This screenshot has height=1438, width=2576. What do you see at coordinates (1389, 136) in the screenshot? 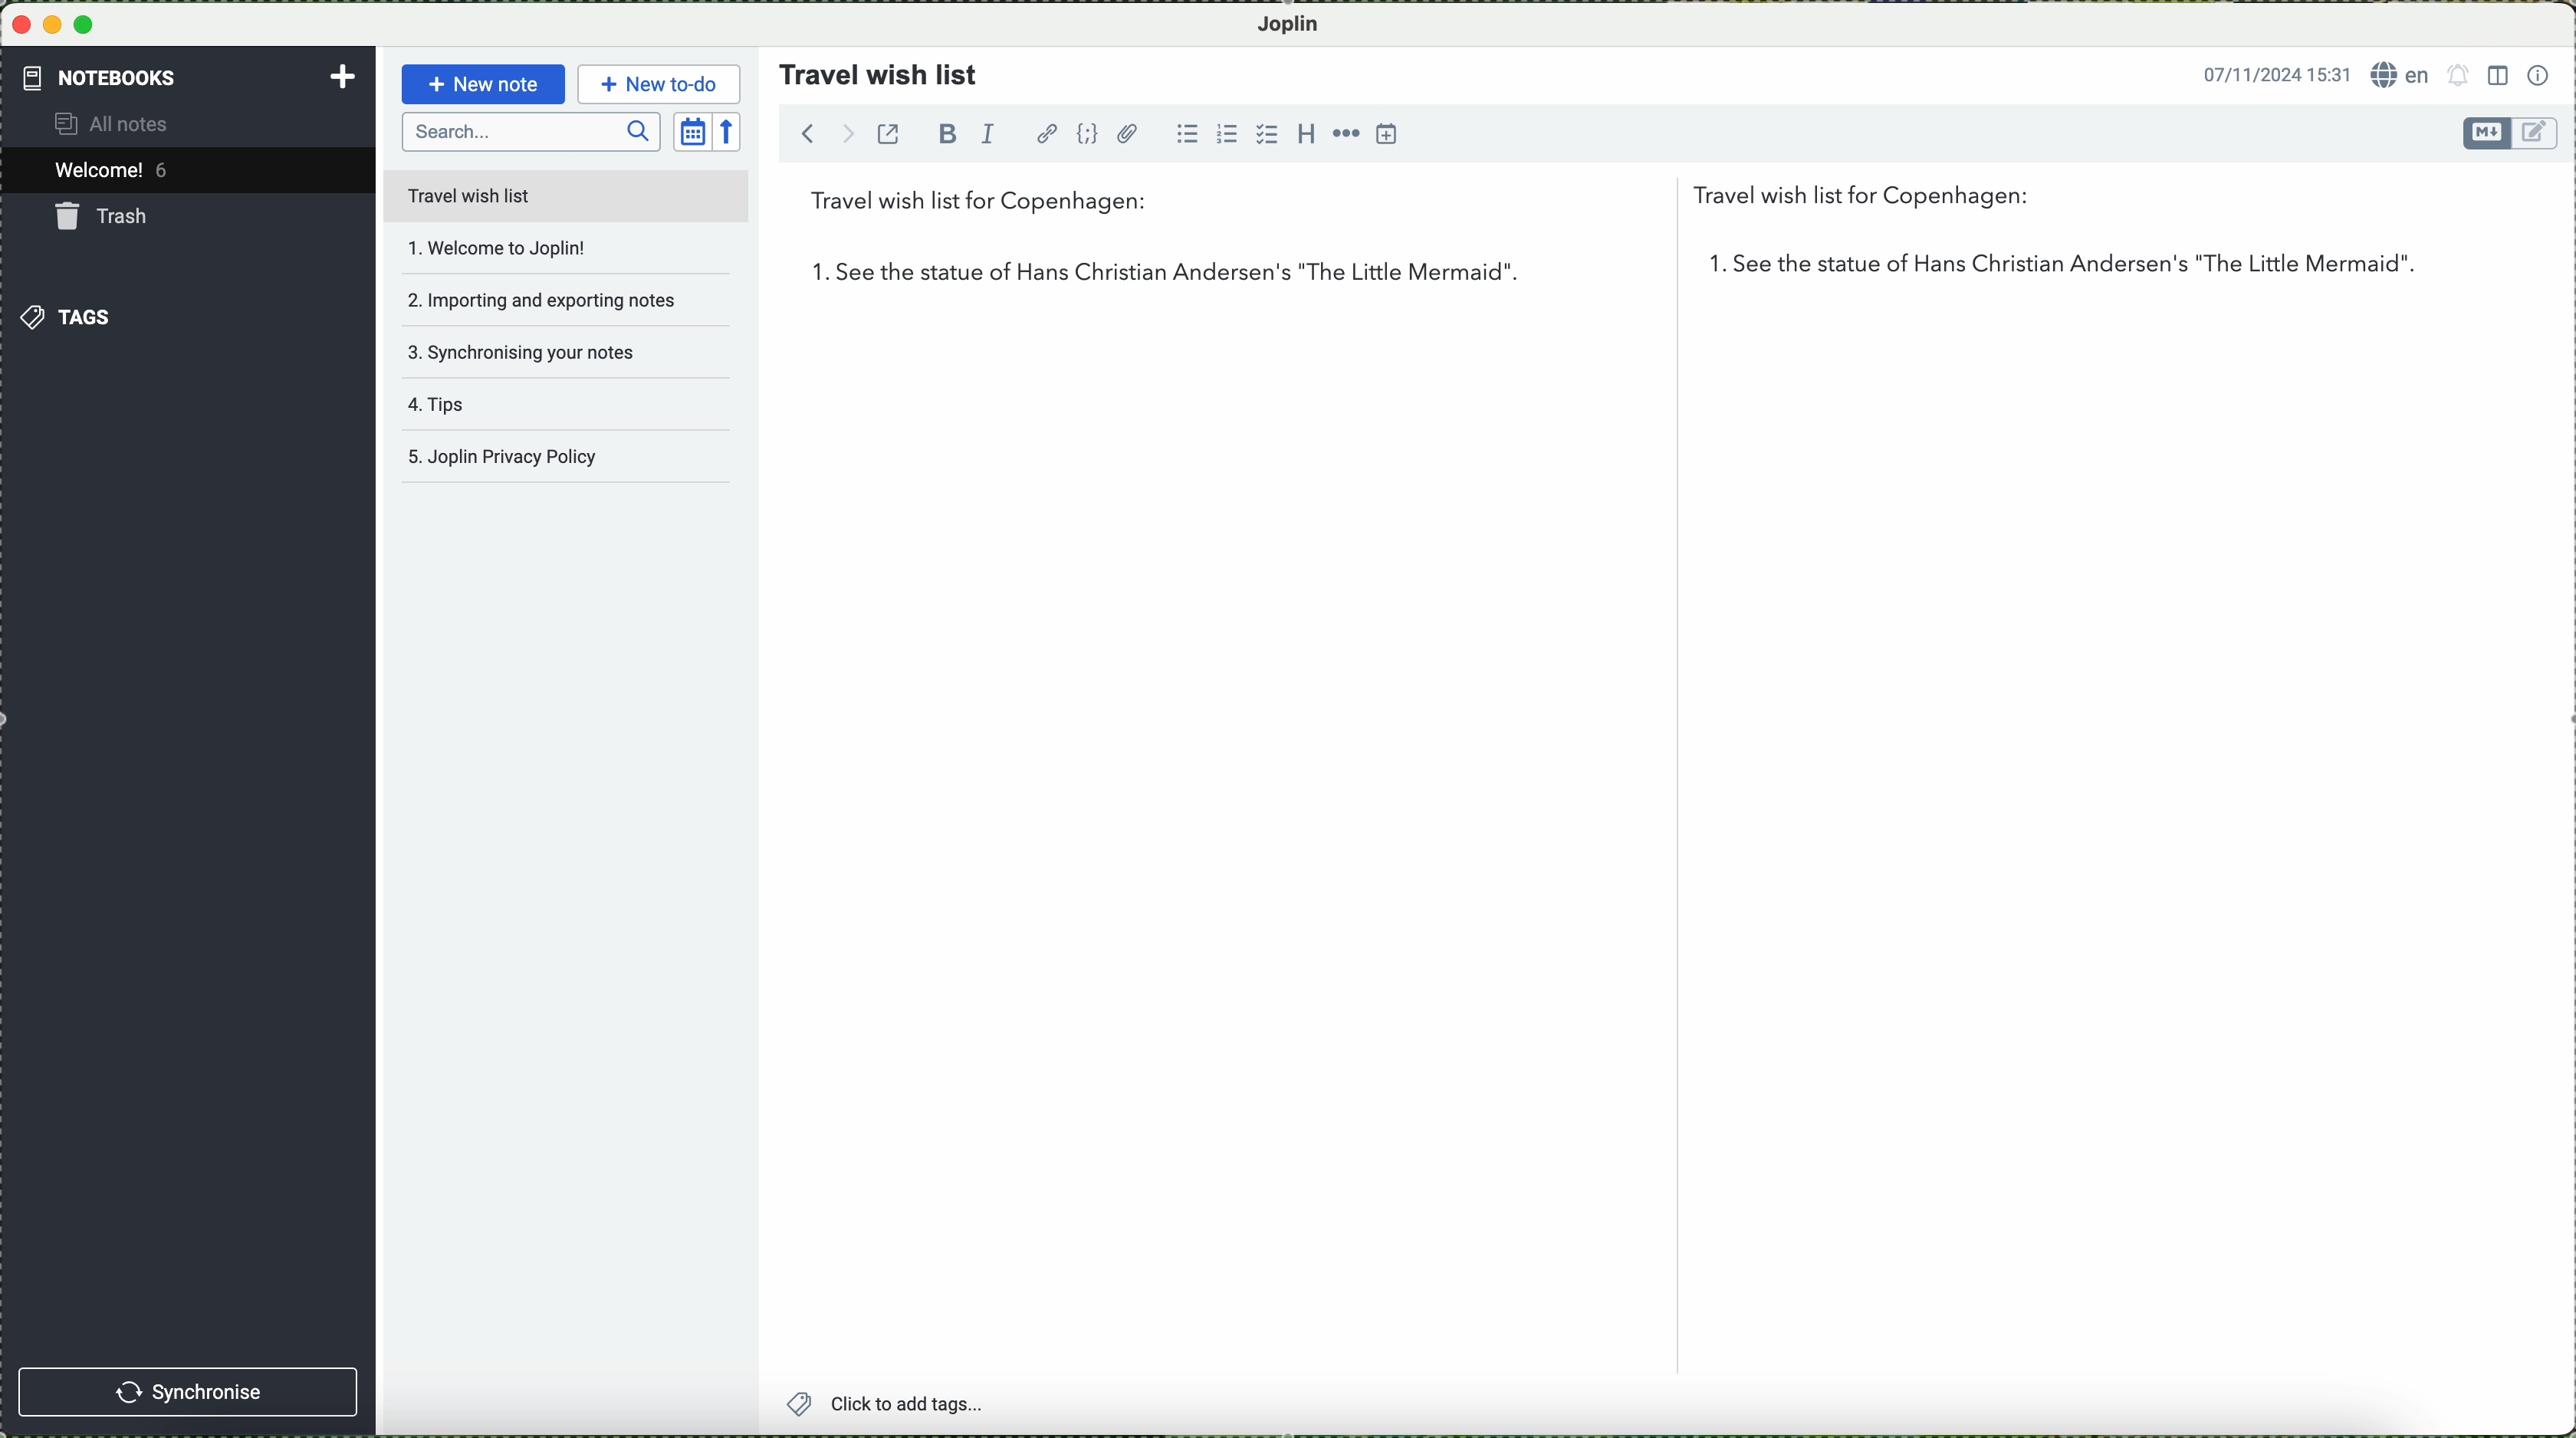
I see `insert time` at bounding box center [1389, 136].